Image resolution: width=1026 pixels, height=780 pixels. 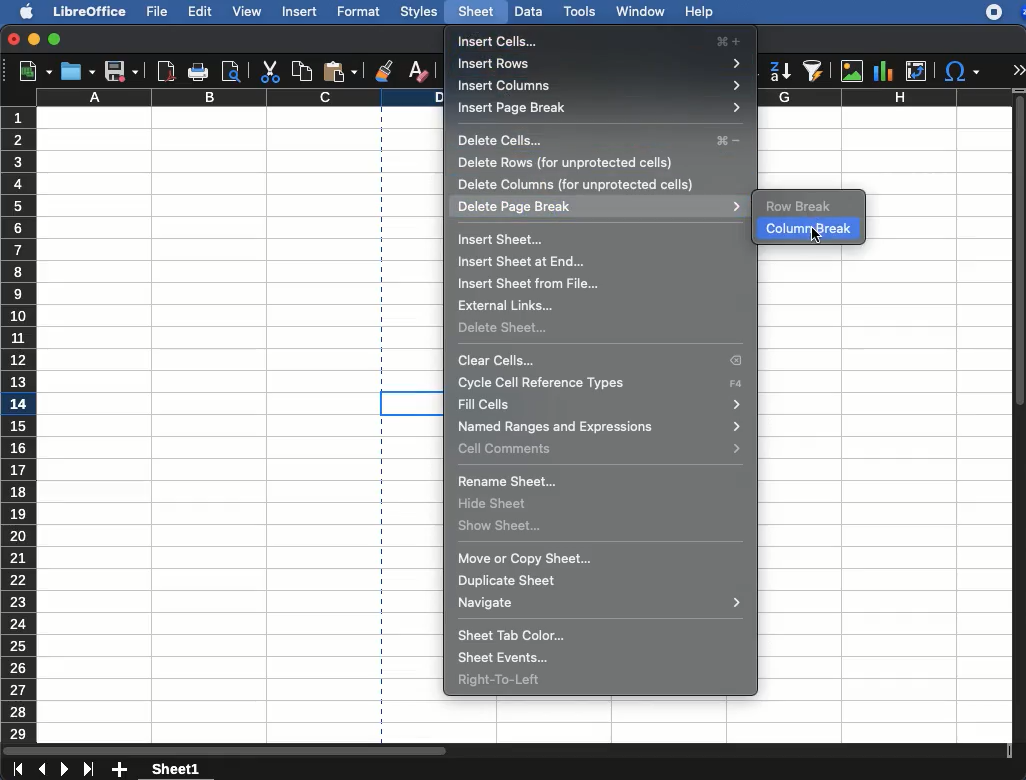 I want to click on image, so click(x=852, y=72).